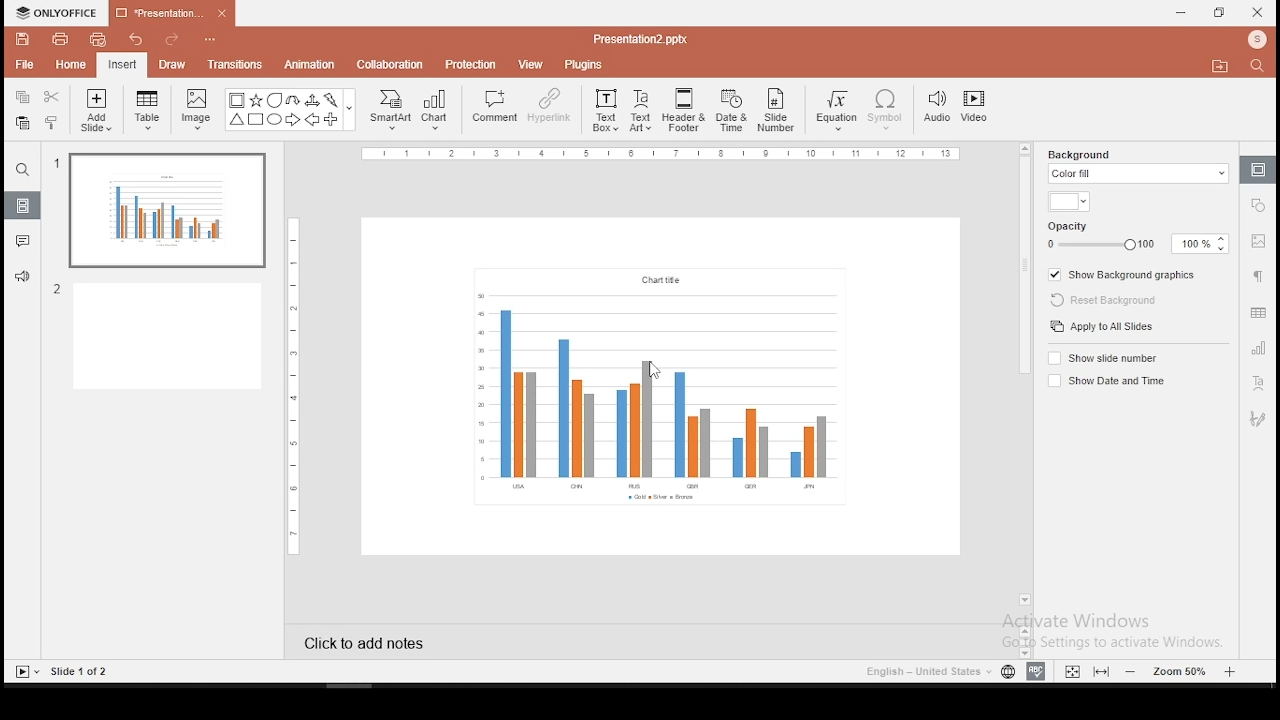 Image resolution: width=1280 pixels, height=720 pixels. Describe the element at coordinates (1256, 169) in the screenshot. I see `slide settings` at that location.